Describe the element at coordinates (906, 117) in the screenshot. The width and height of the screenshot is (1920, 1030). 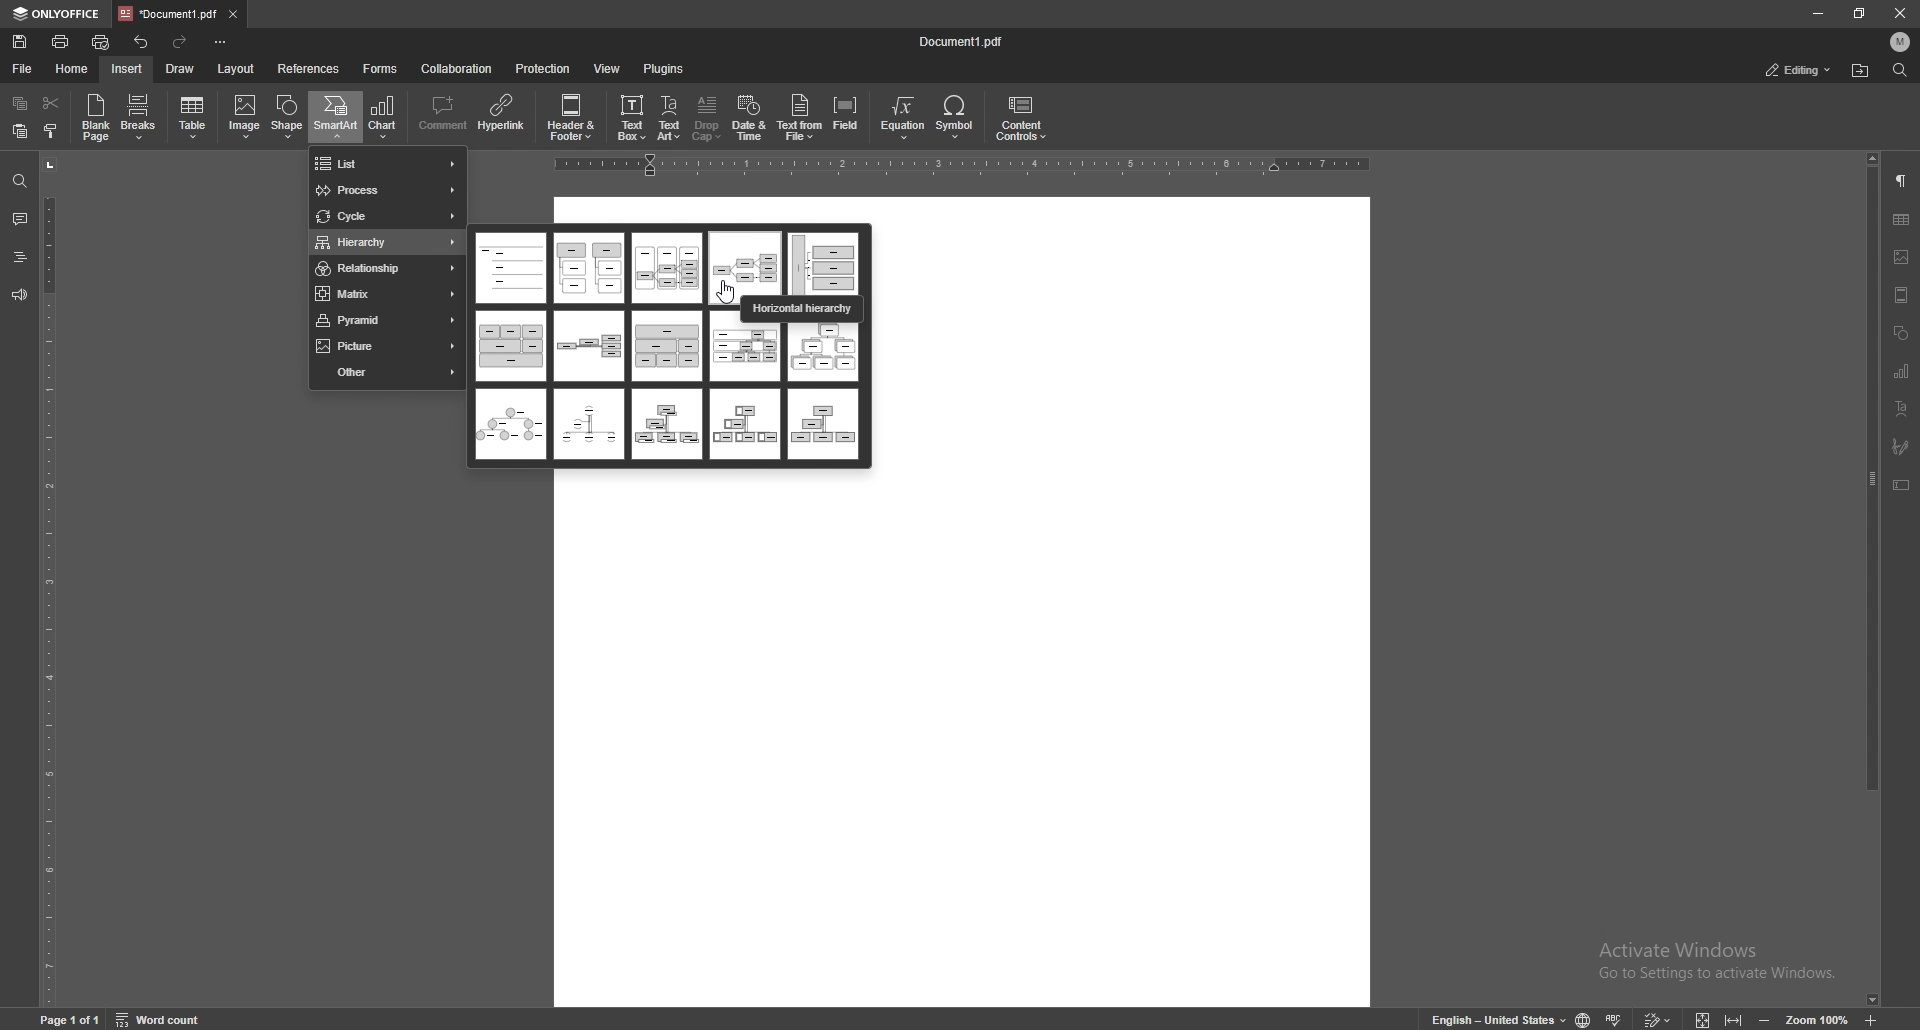
I see `equation` at that location.